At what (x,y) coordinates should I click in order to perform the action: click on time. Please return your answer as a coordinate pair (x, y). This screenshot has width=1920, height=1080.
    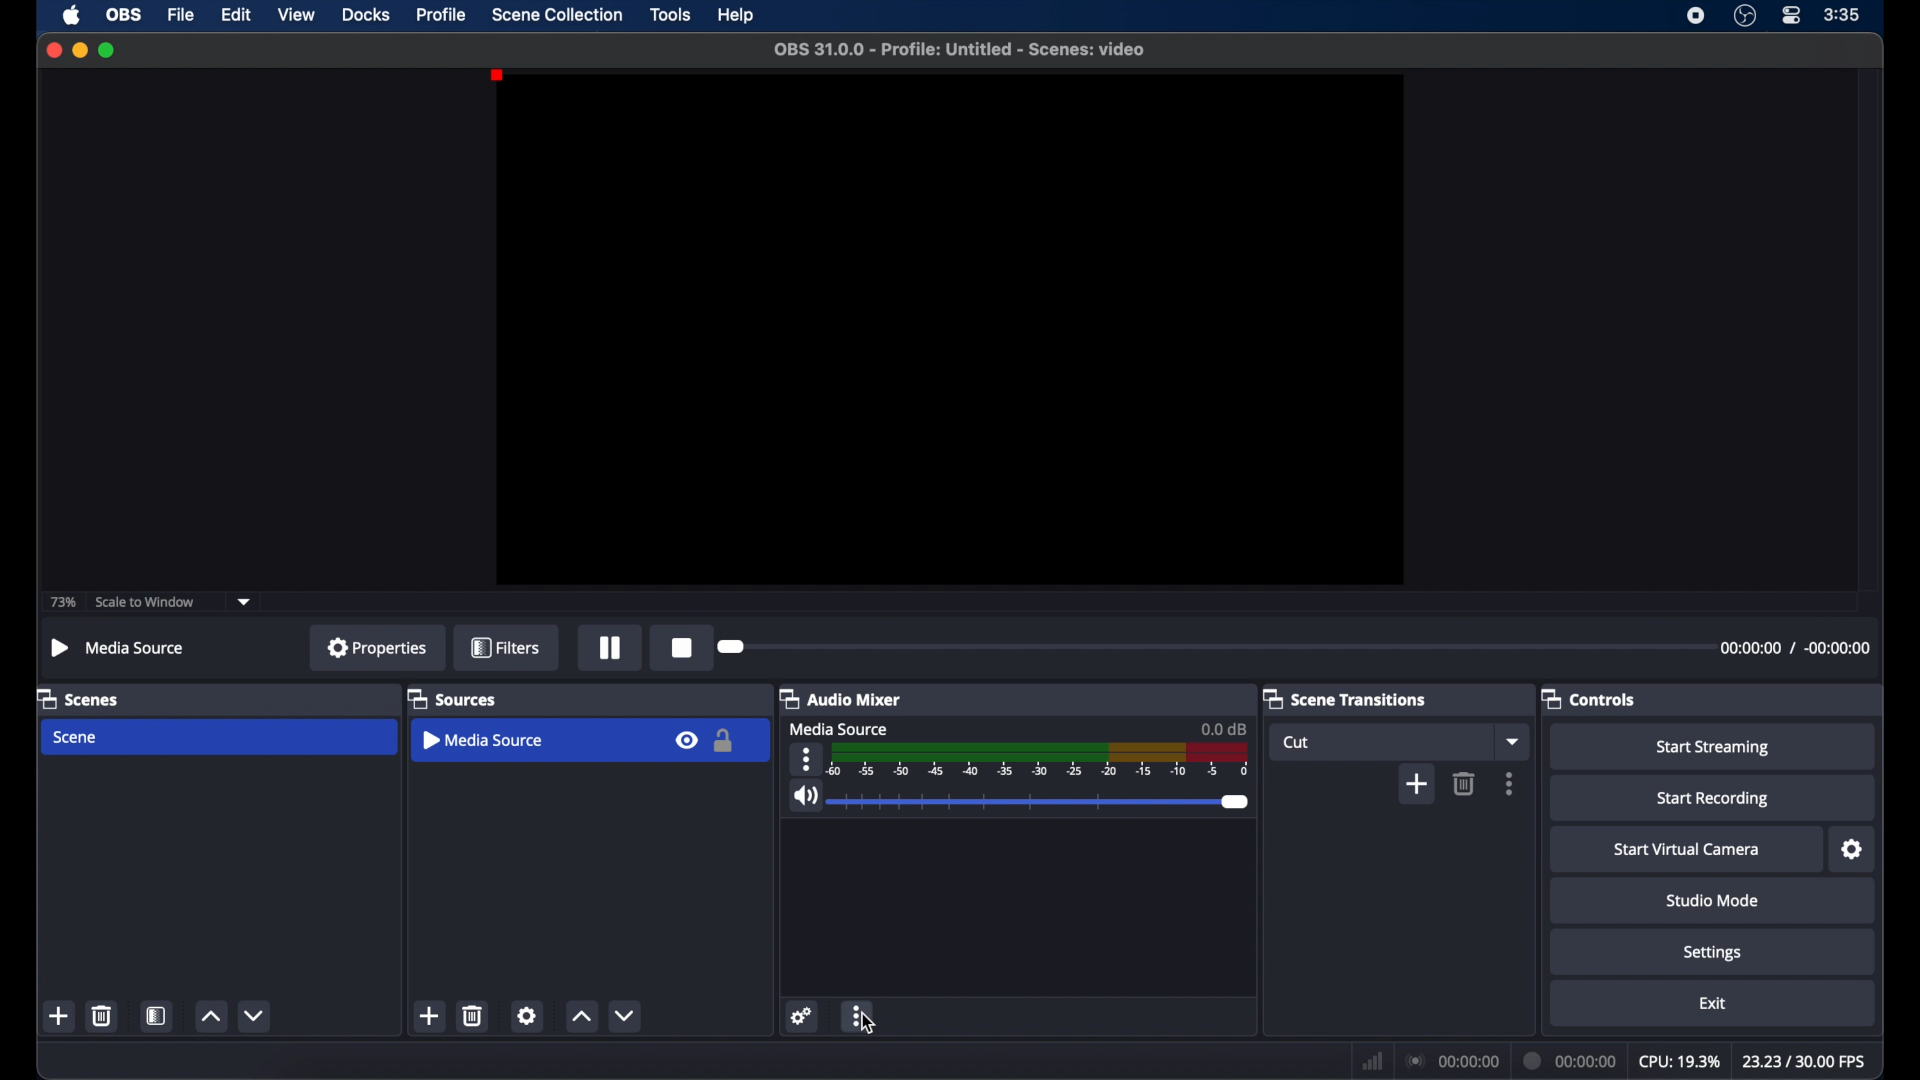
    Looking at the image, I should click on (1842, 15).